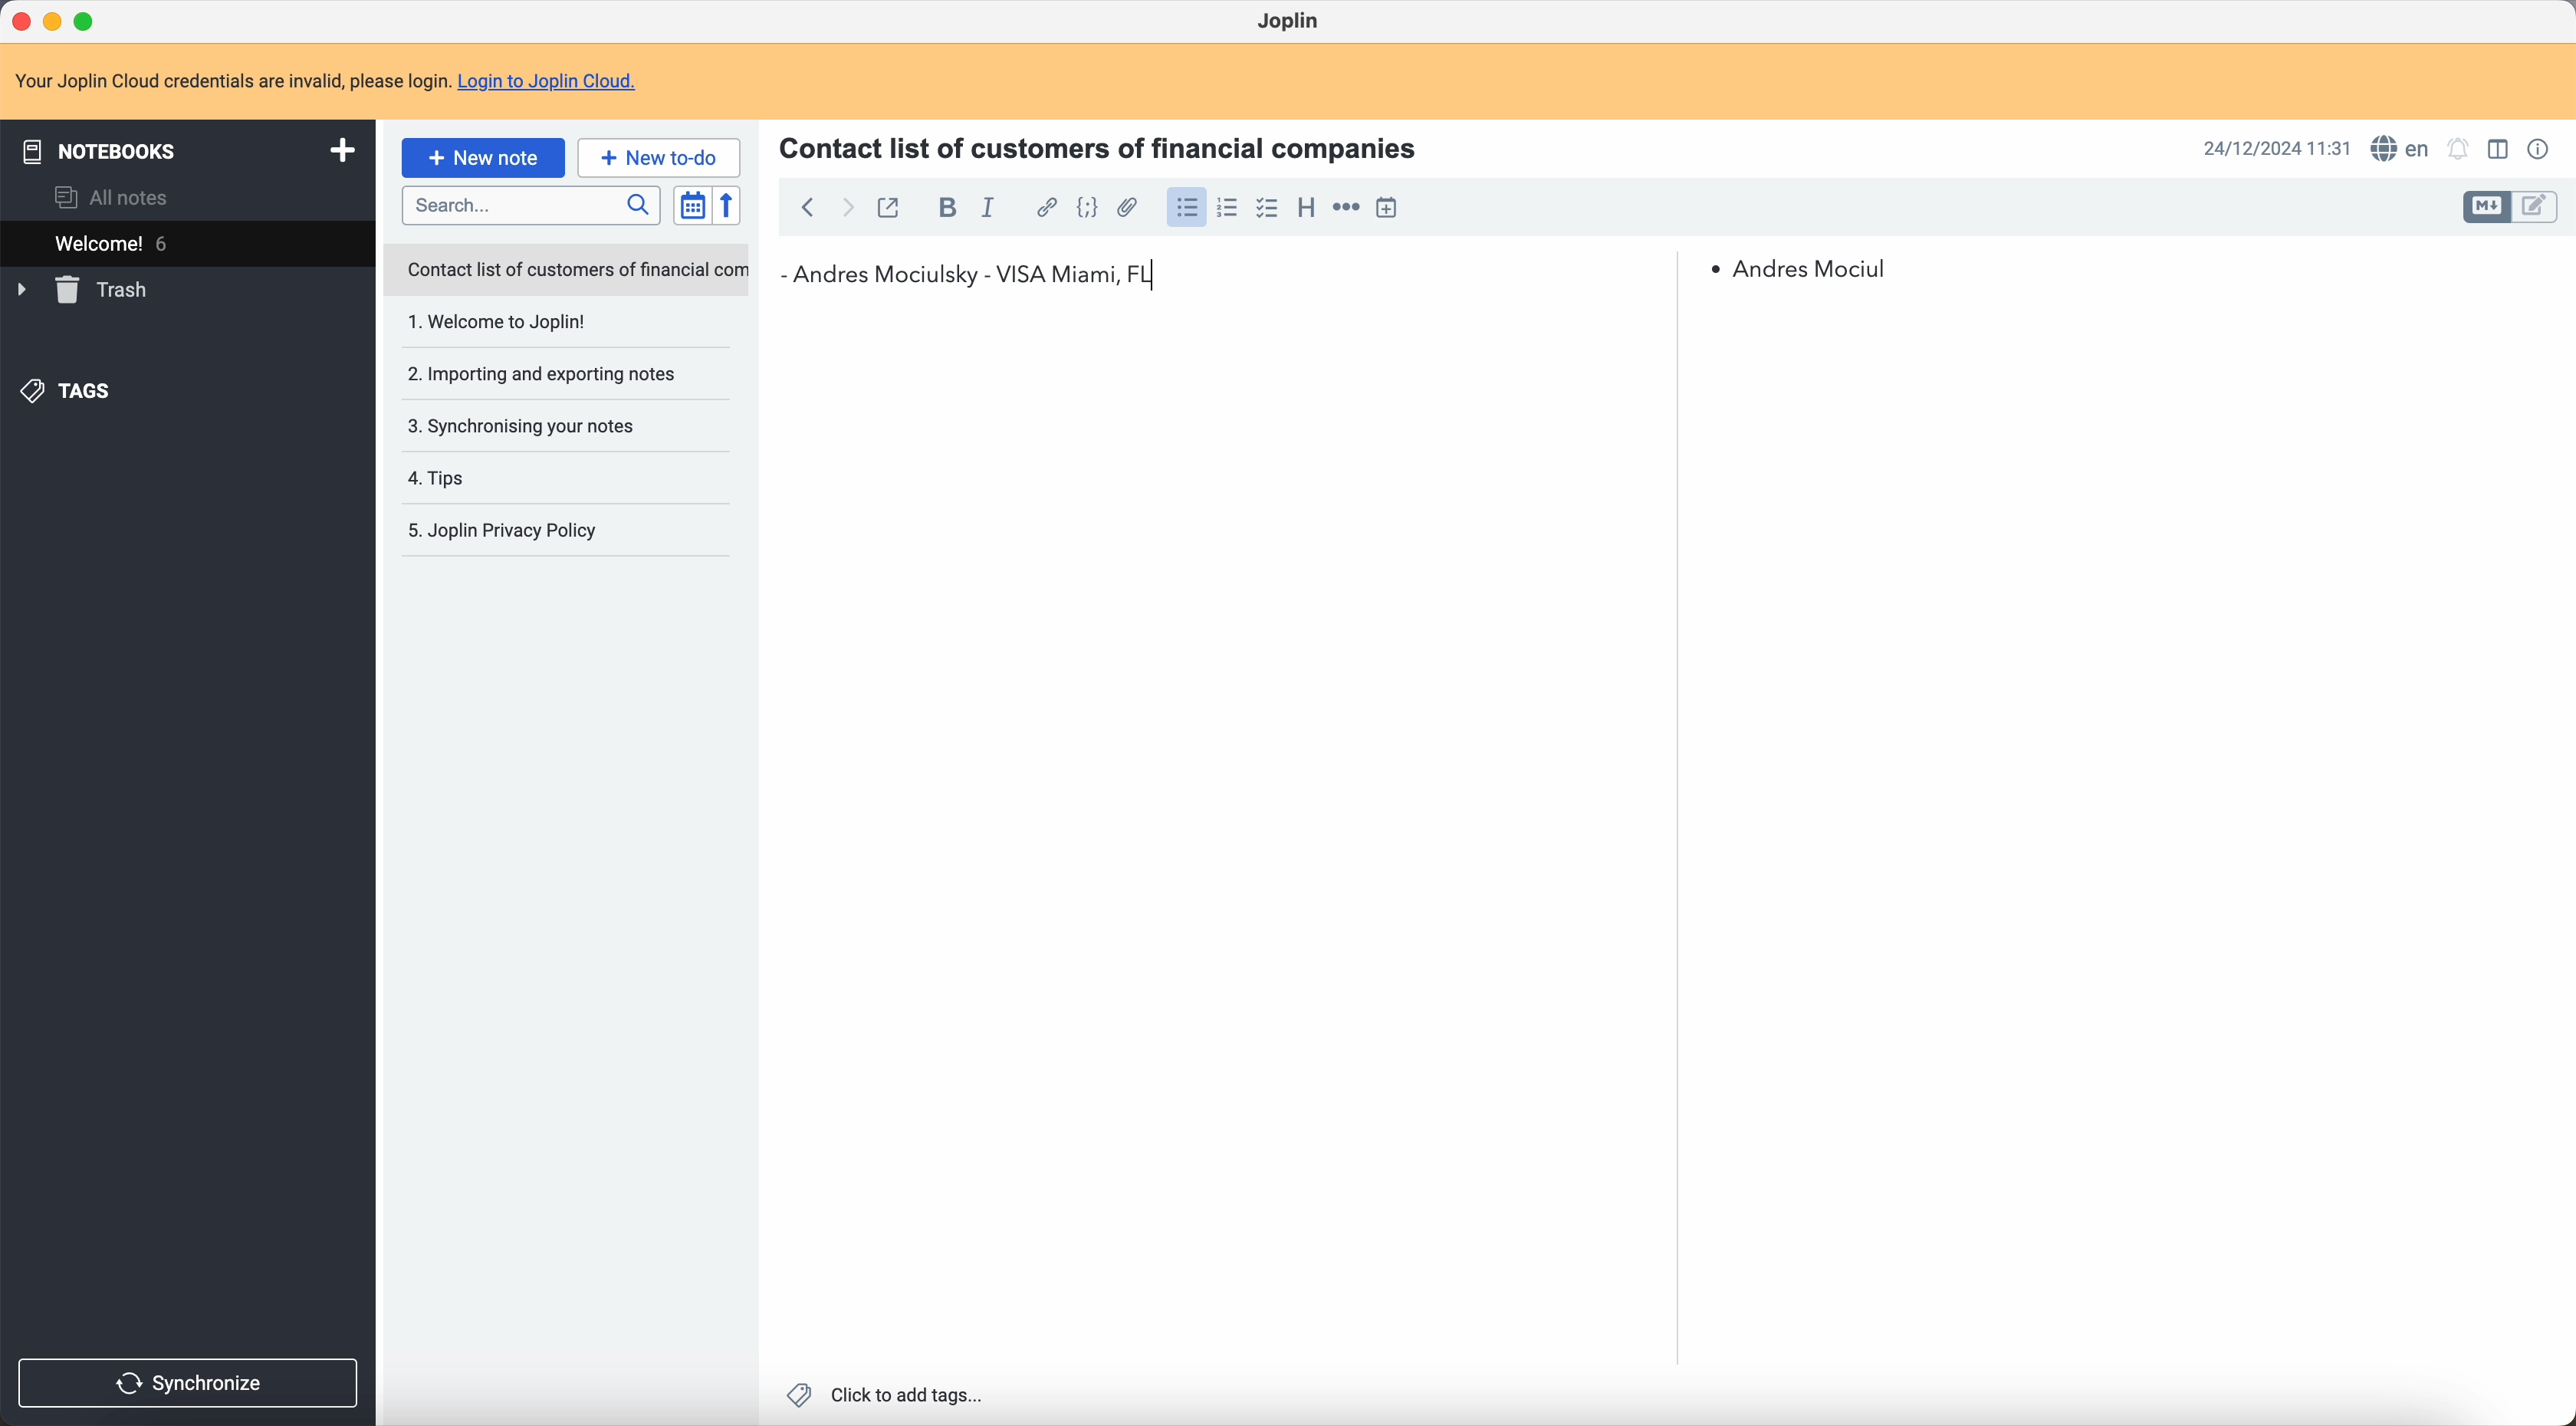  Describe the element at coordinates (1232, 845) in the screenshot. I see `body text` at that location.